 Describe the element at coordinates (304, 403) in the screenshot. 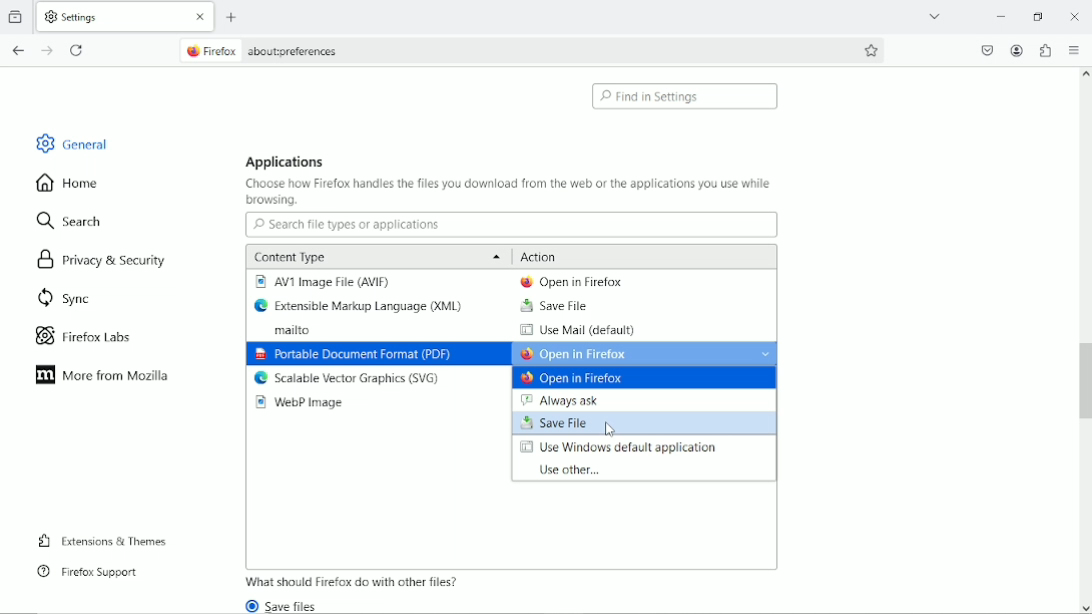

I see `WebP Image` at that location.